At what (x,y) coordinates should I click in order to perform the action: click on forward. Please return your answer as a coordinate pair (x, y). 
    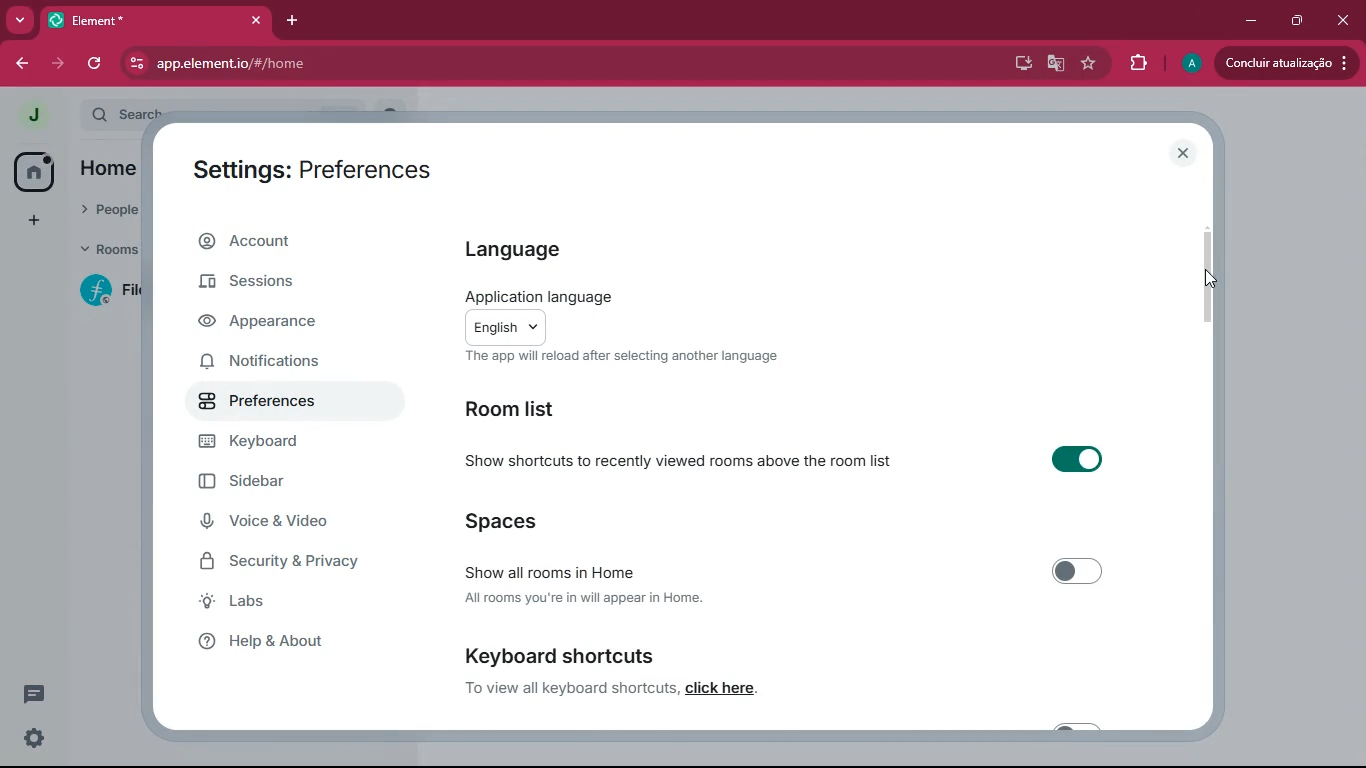
    Looking at the image, I should click on (58, 62).